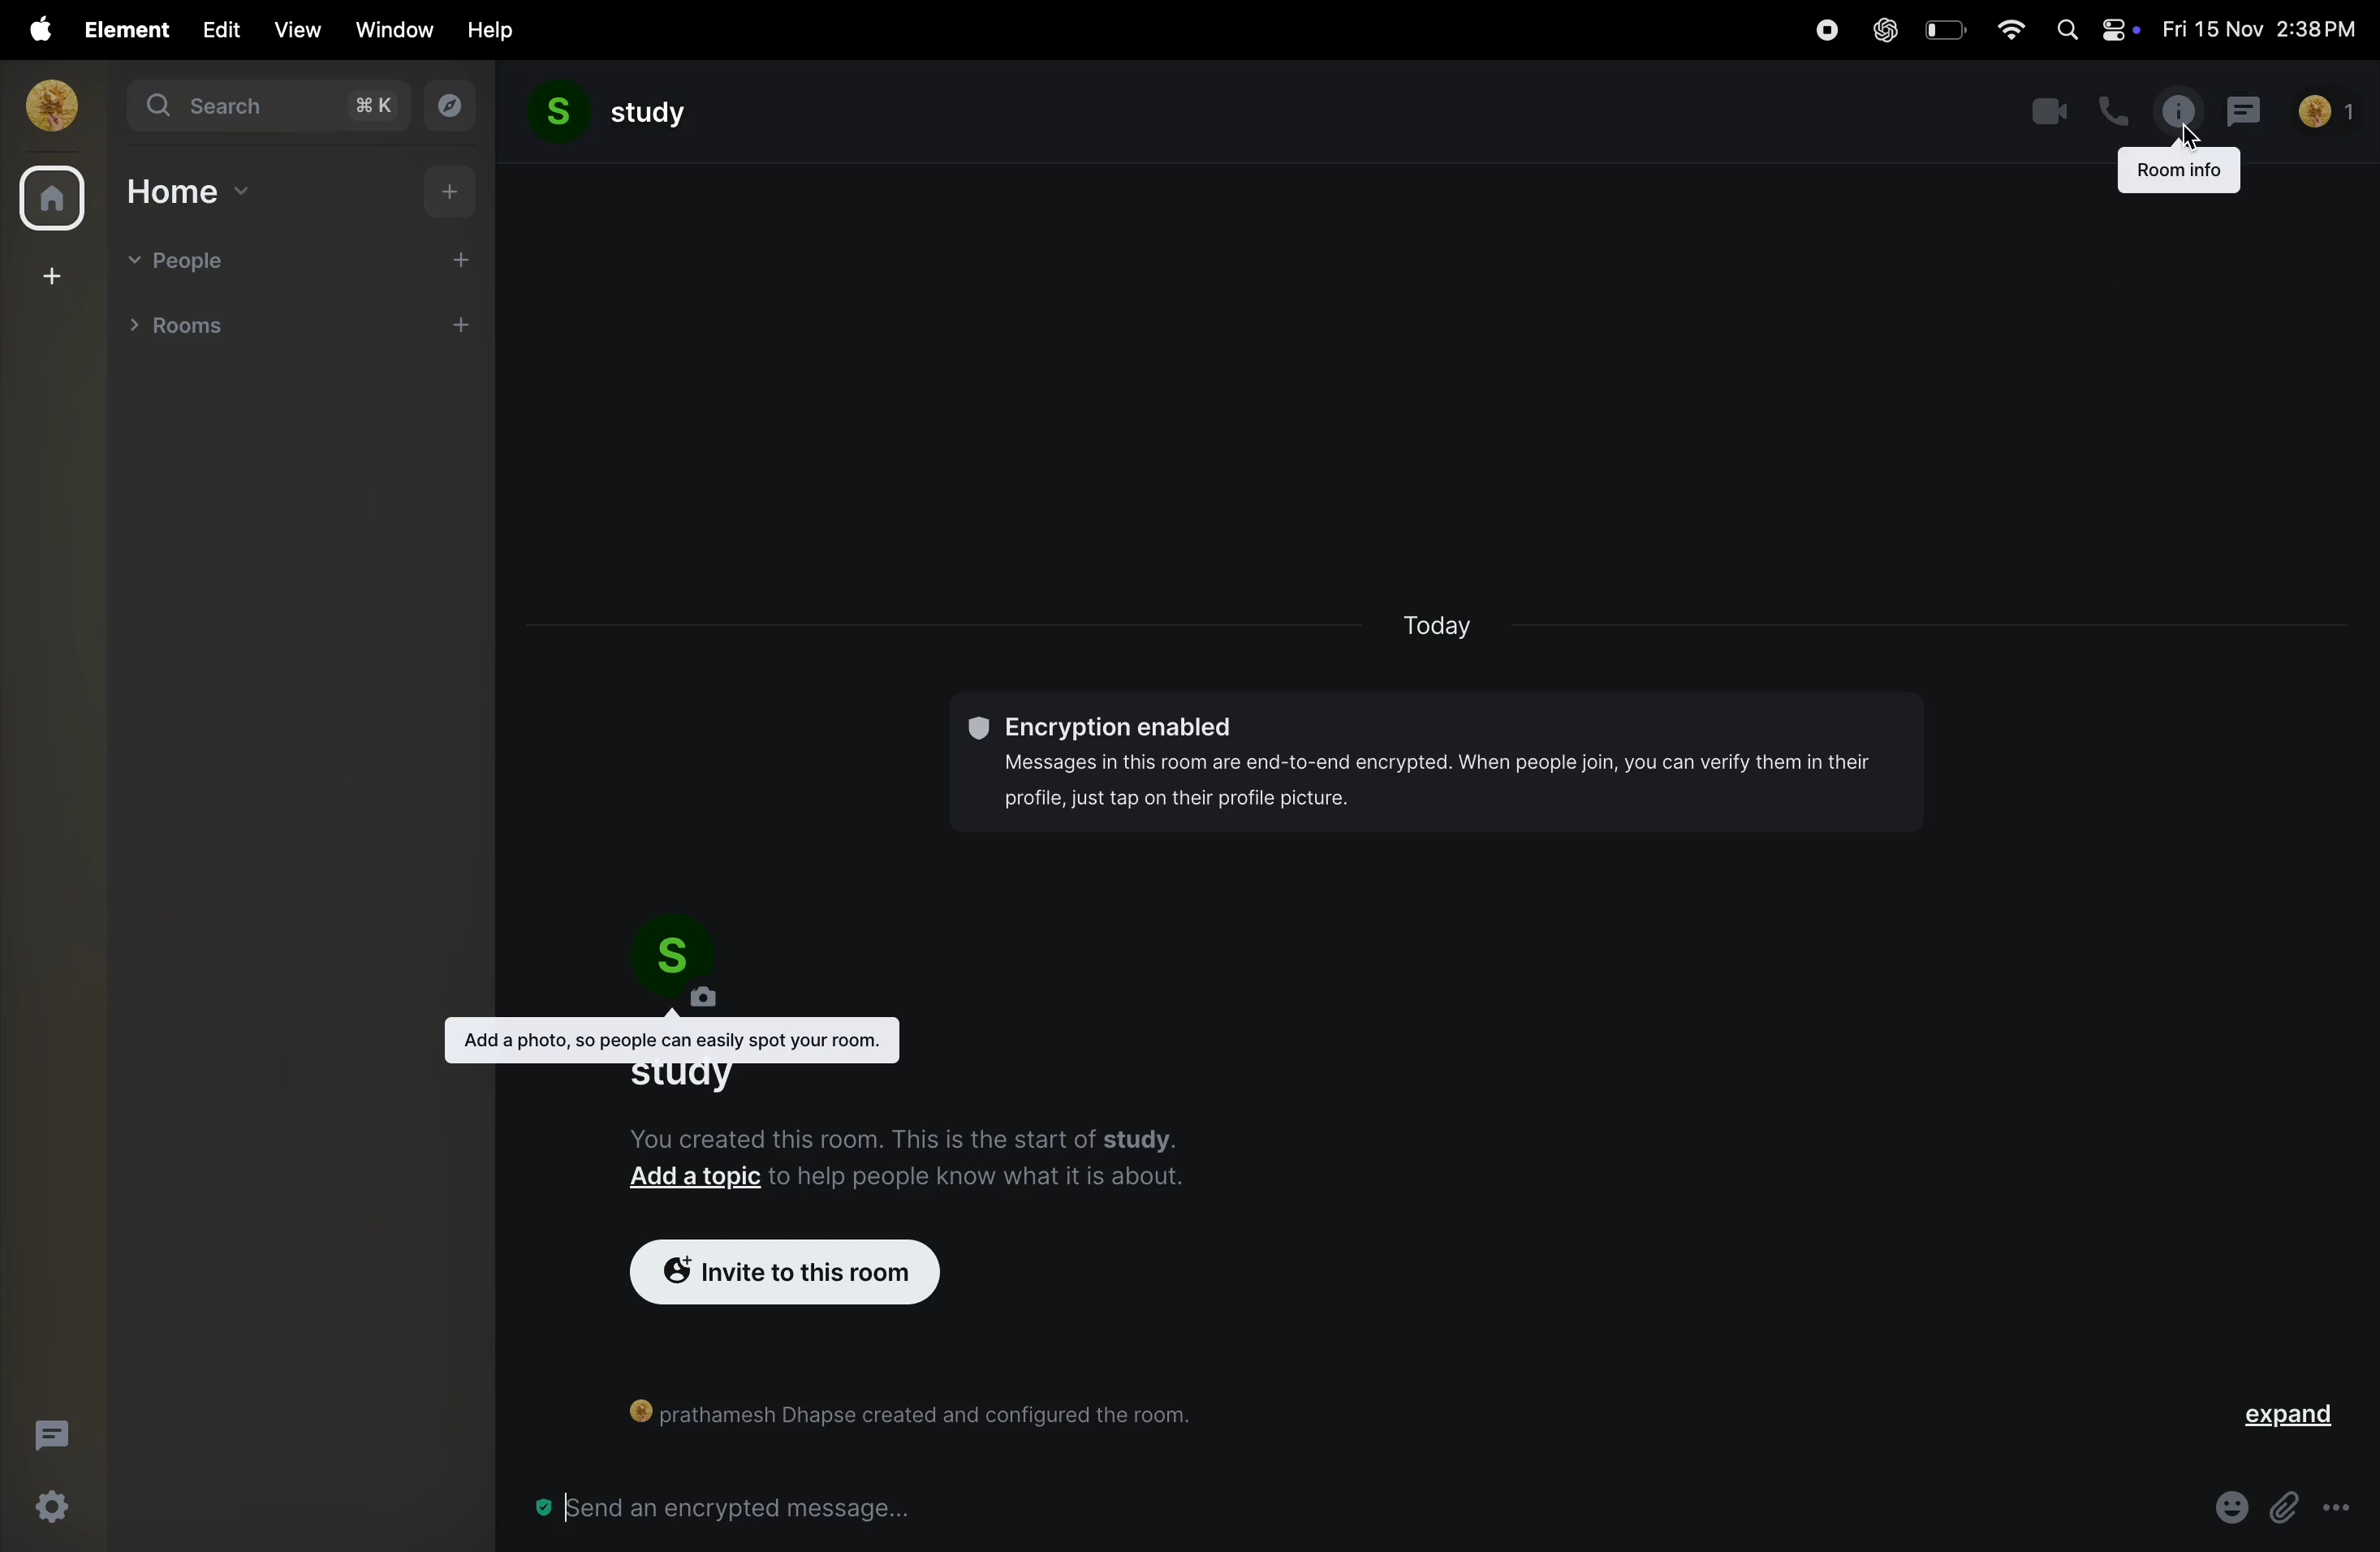  I want to click on add people, so click(448, 258).